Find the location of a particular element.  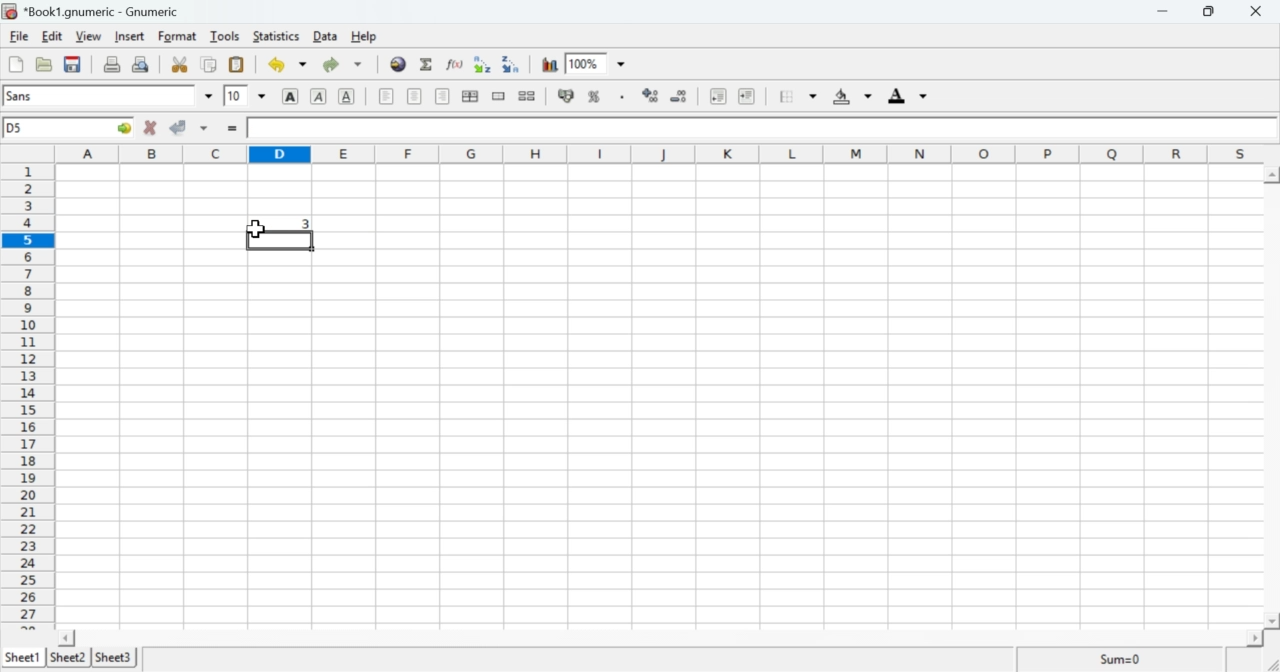

Data is located at coordinates (327, 37).